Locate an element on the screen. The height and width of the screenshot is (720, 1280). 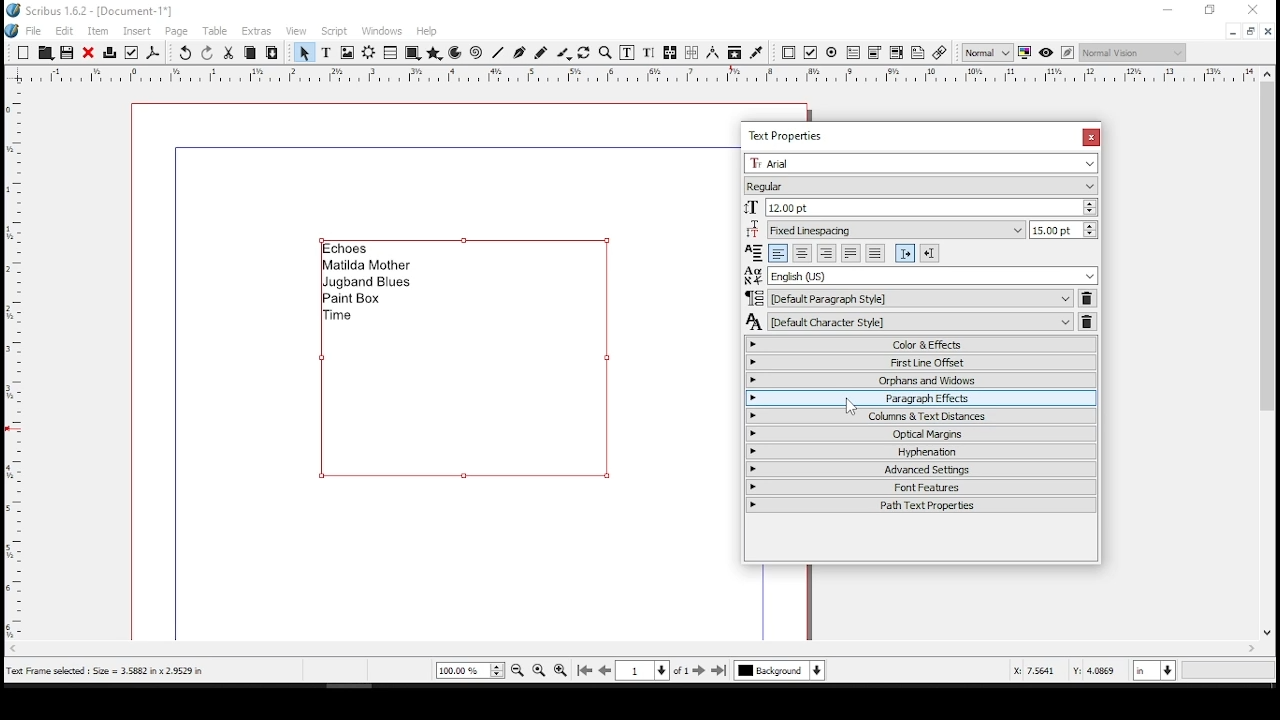
text properties is located at coordinates (790, 134).